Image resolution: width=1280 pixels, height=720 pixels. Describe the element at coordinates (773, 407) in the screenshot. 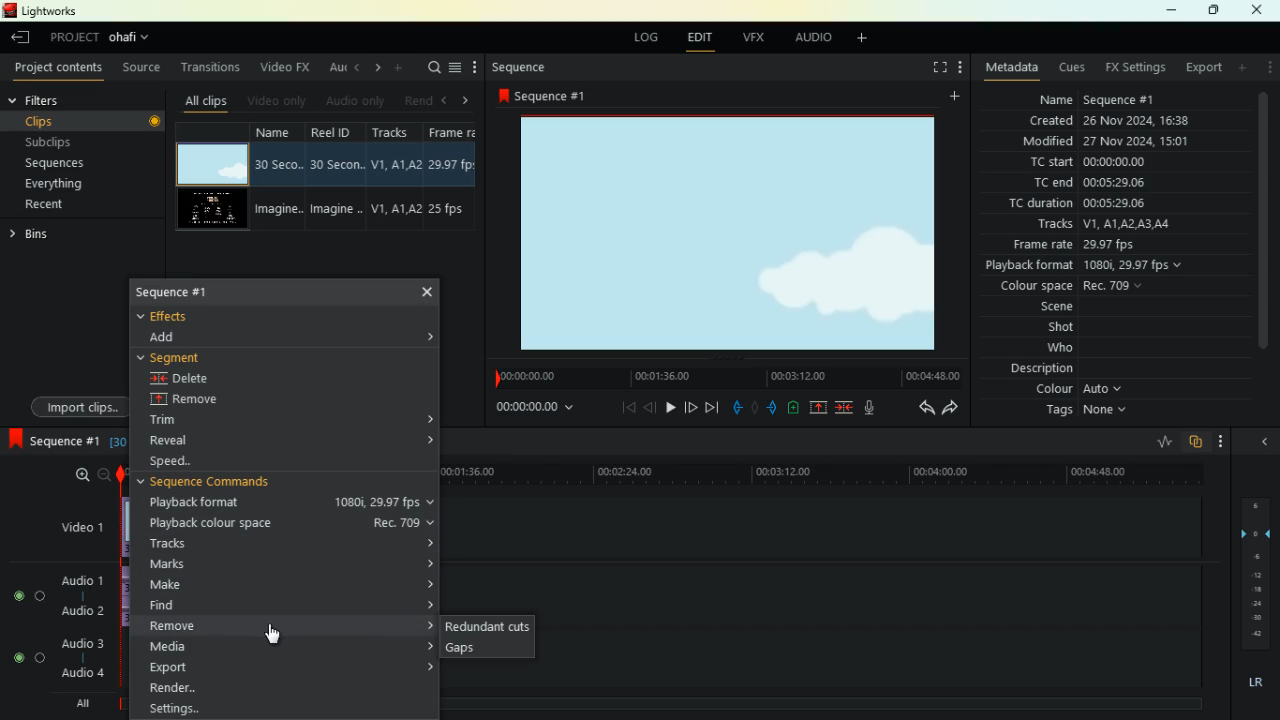

I see `push` at that location.